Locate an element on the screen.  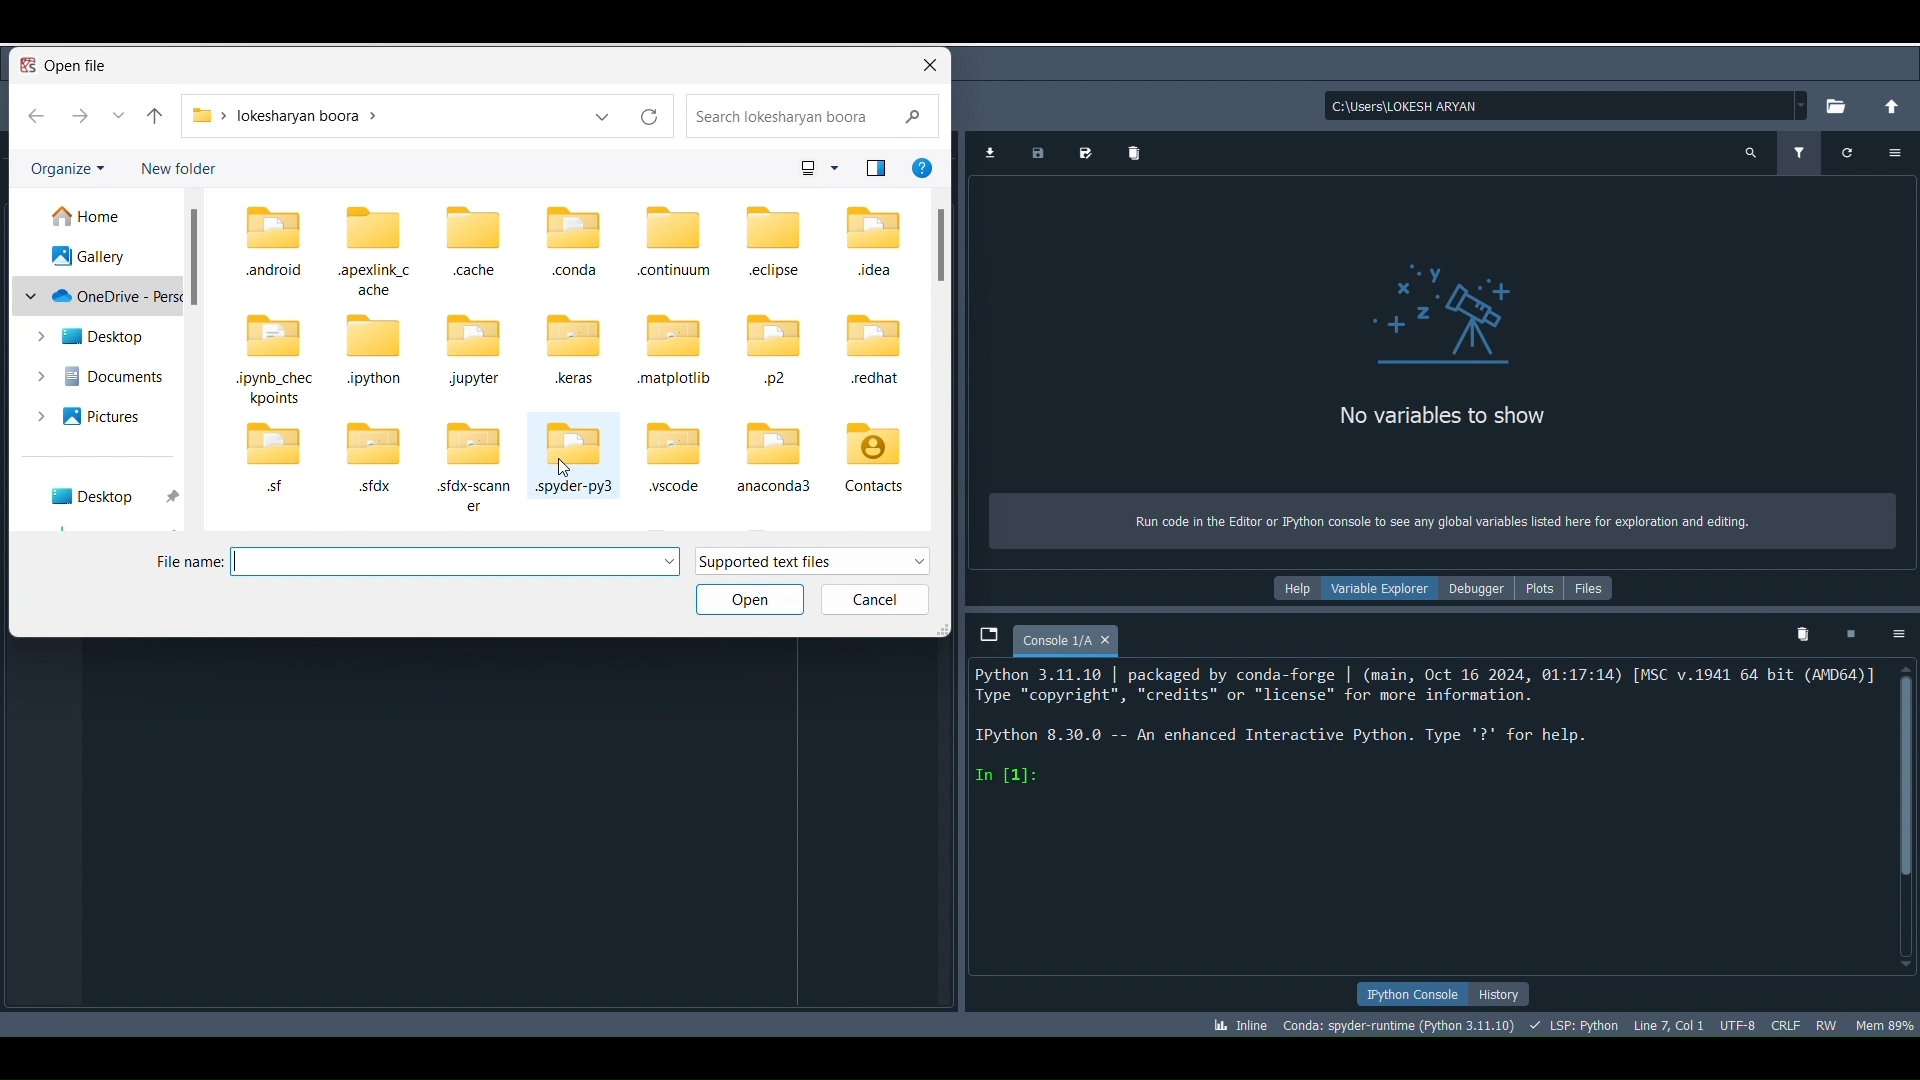
Home is located at coordinates (82, 216).